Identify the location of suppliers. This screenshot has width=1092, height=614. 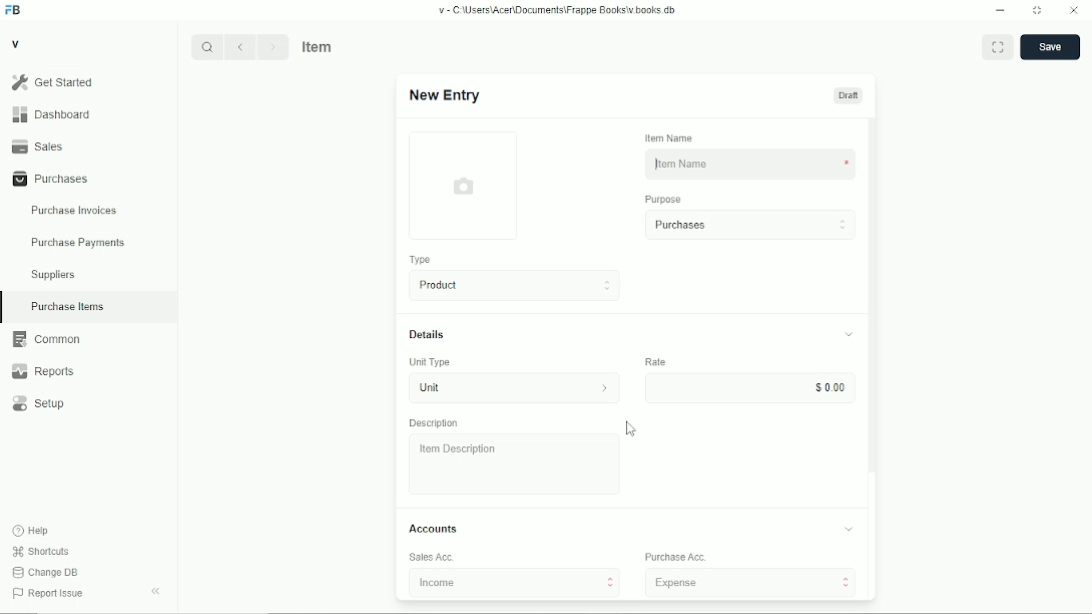
(53, 275).